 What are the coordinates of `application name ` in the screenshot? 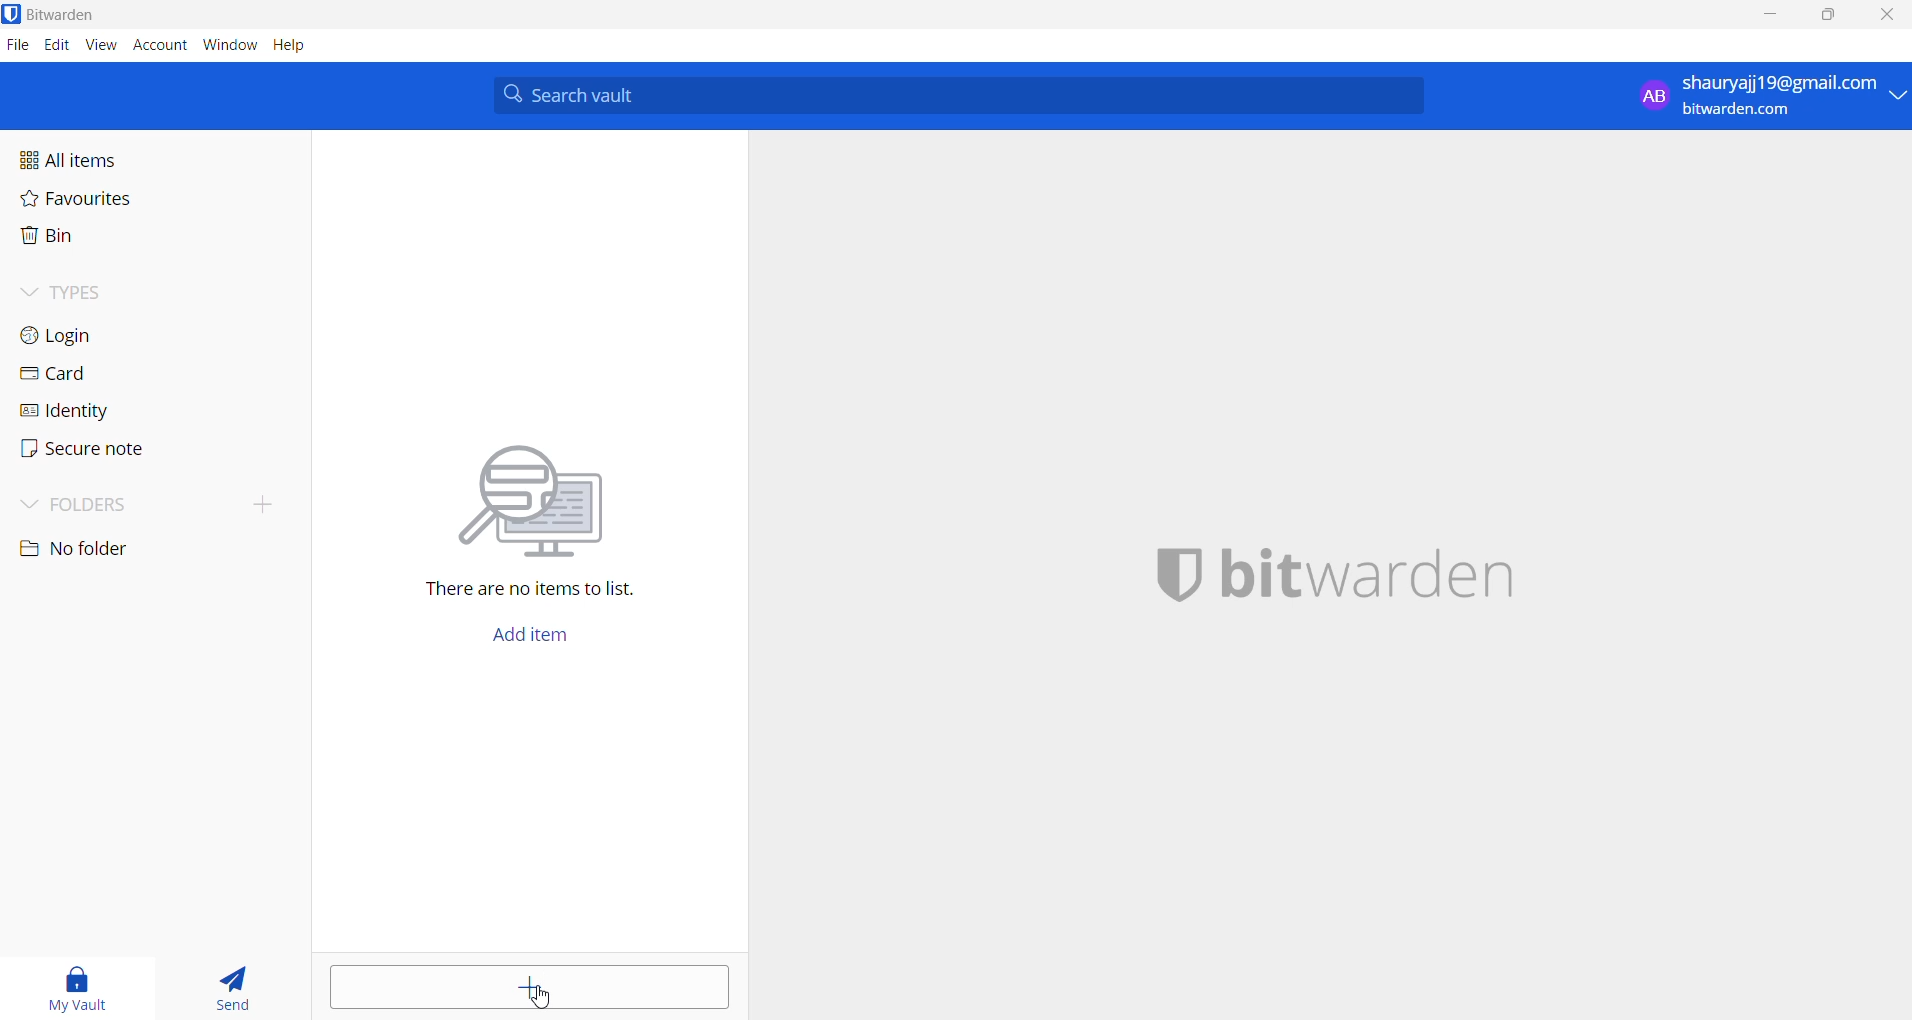 It's located at (1392, 574).